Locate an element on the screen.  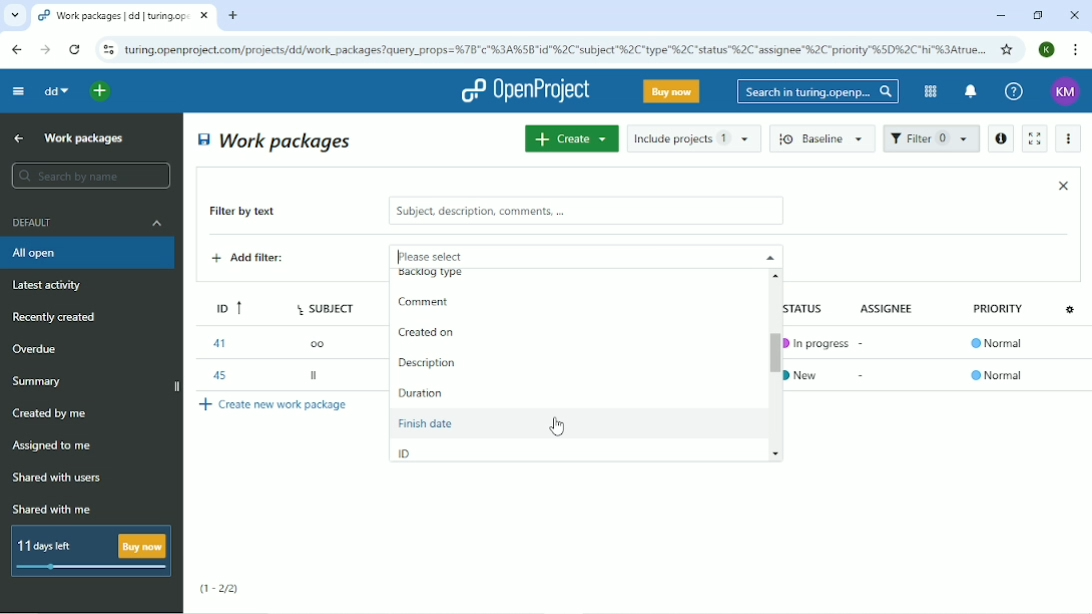
Subject is located at coordinates (328, 305).